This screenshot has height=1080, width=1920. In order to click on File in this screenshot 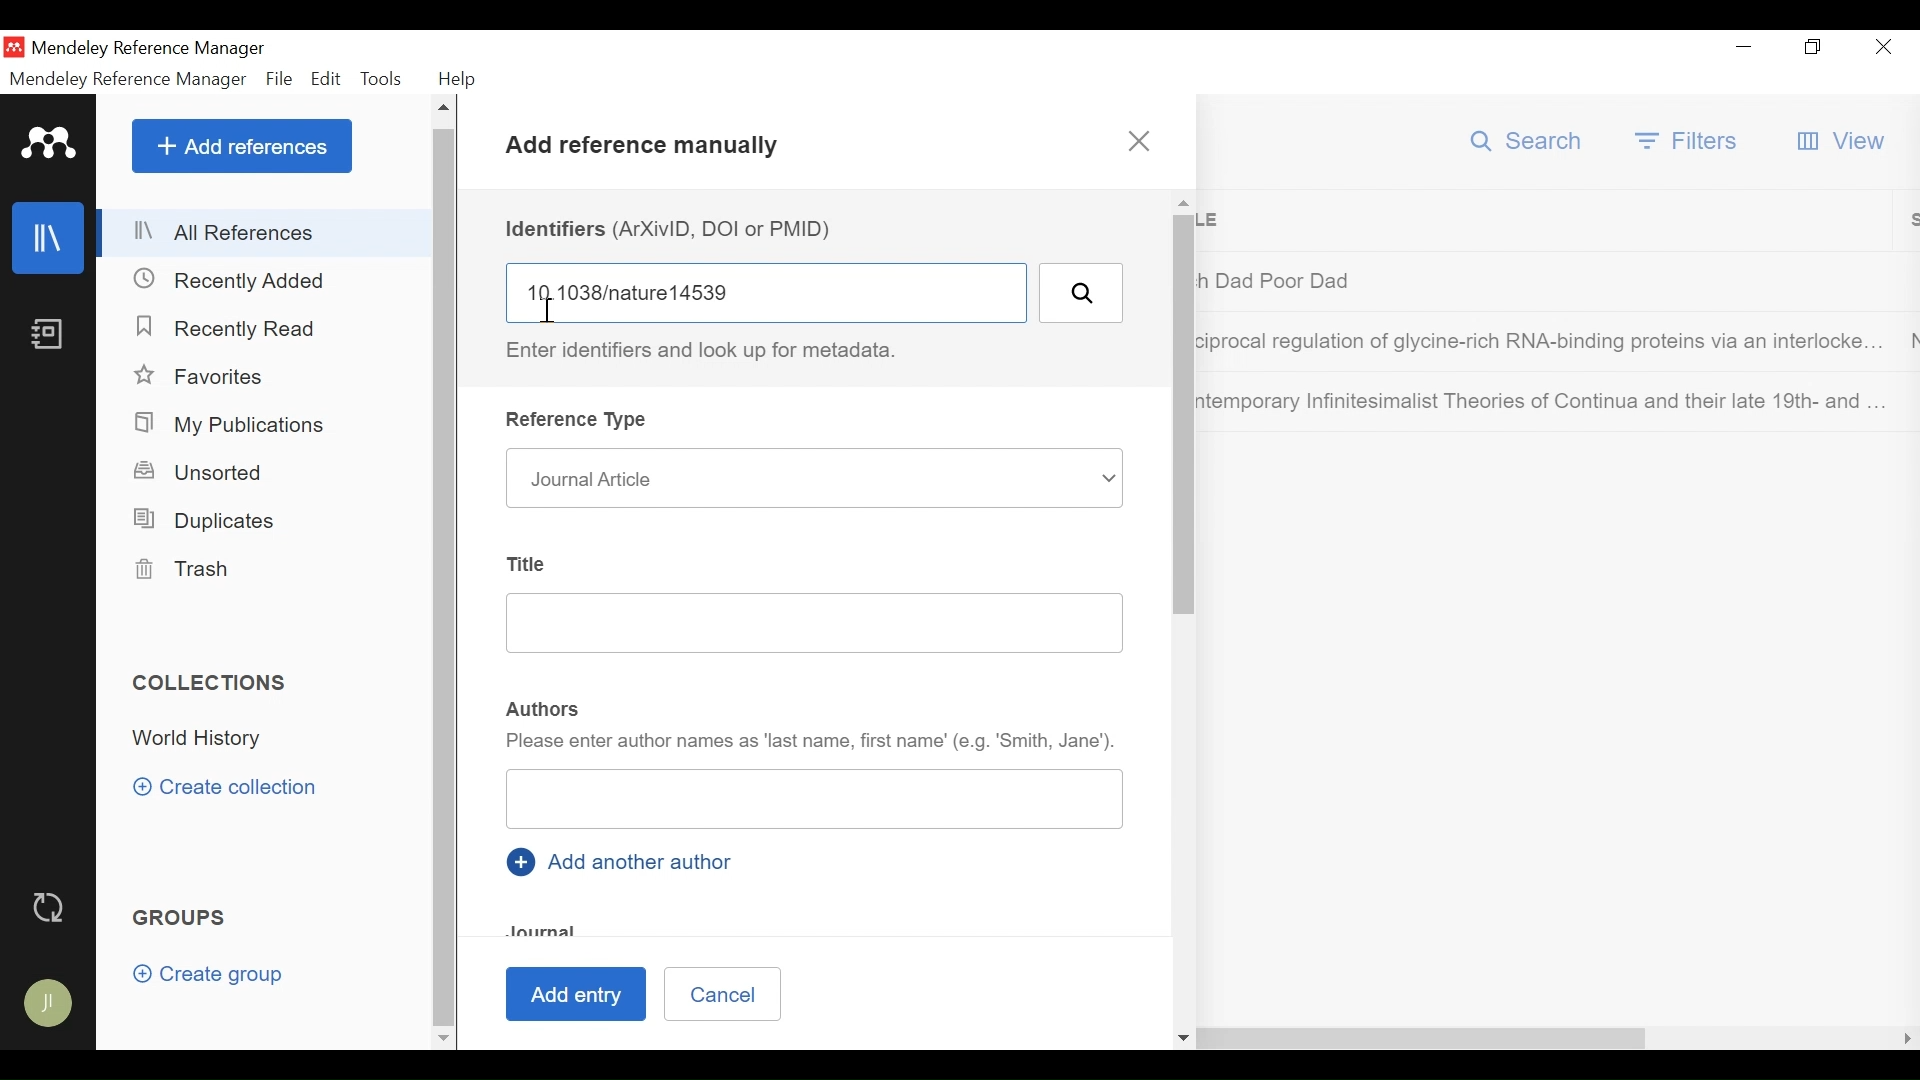, I will do `click(279, 78)`.